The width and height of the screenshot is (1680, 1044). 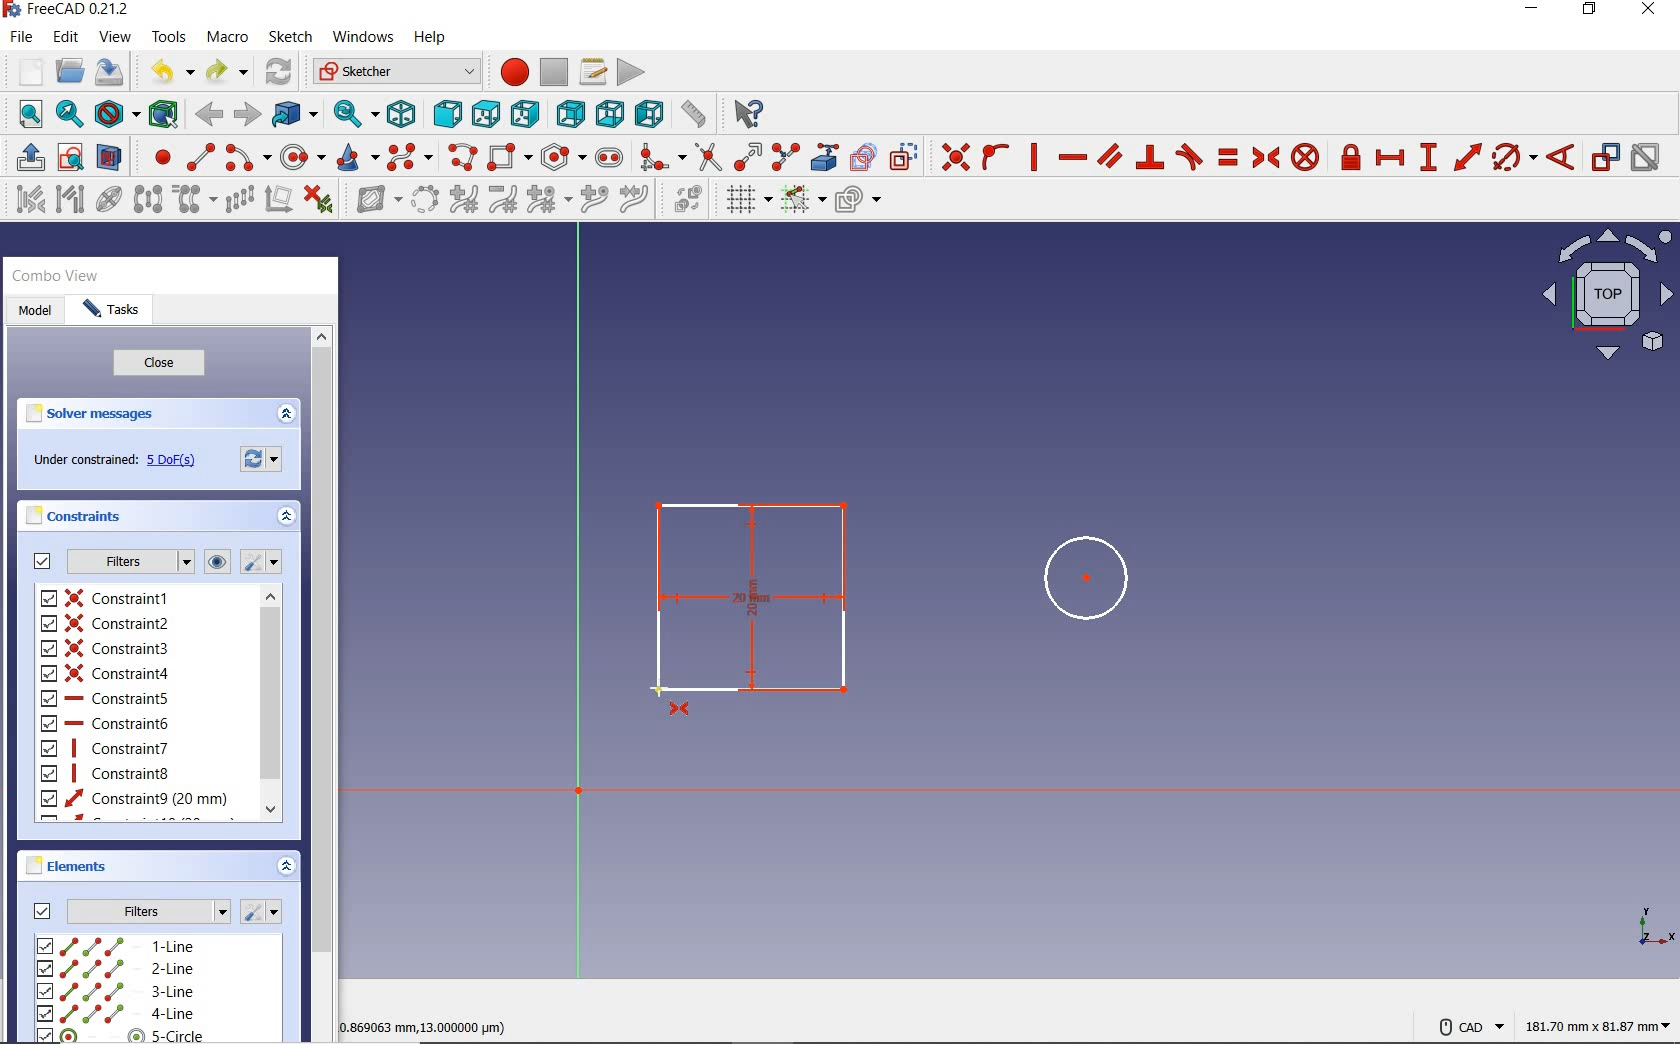 I want to click on constrain lock, so click(x=1350, y=157).